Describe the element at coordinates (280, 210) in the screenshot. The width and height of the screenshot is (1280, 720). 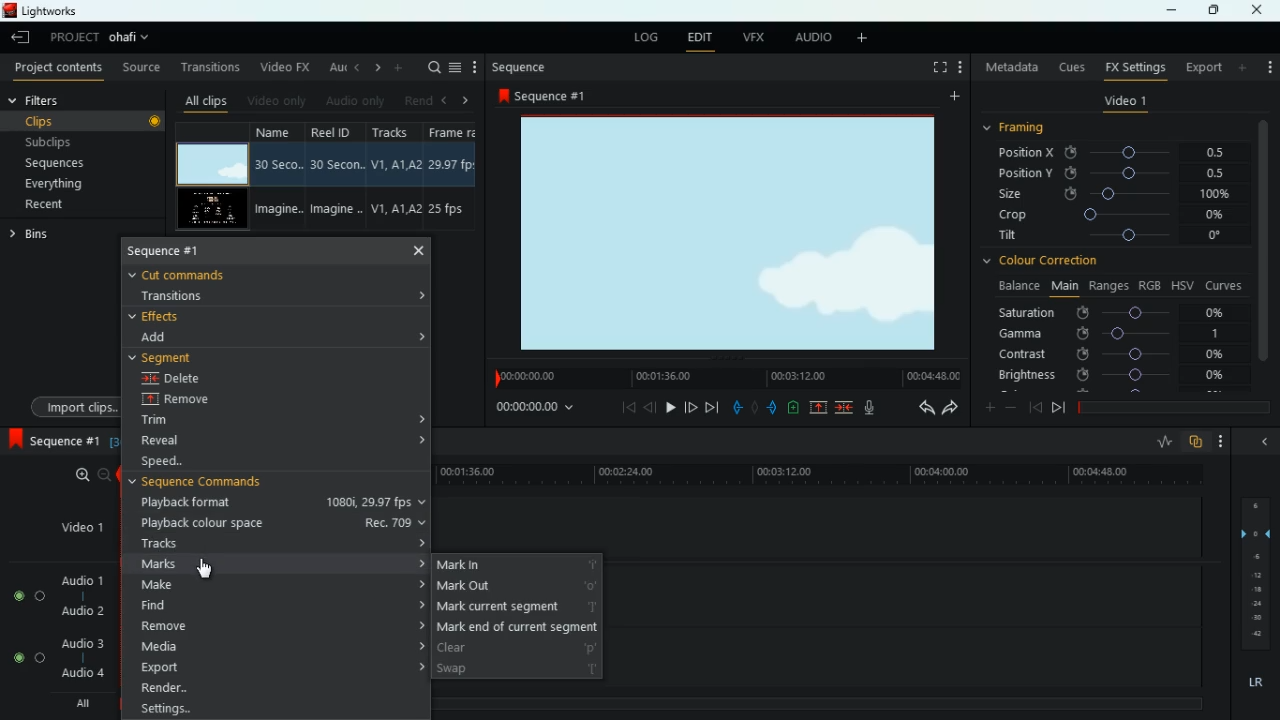
I see `Imagine..` at that location.